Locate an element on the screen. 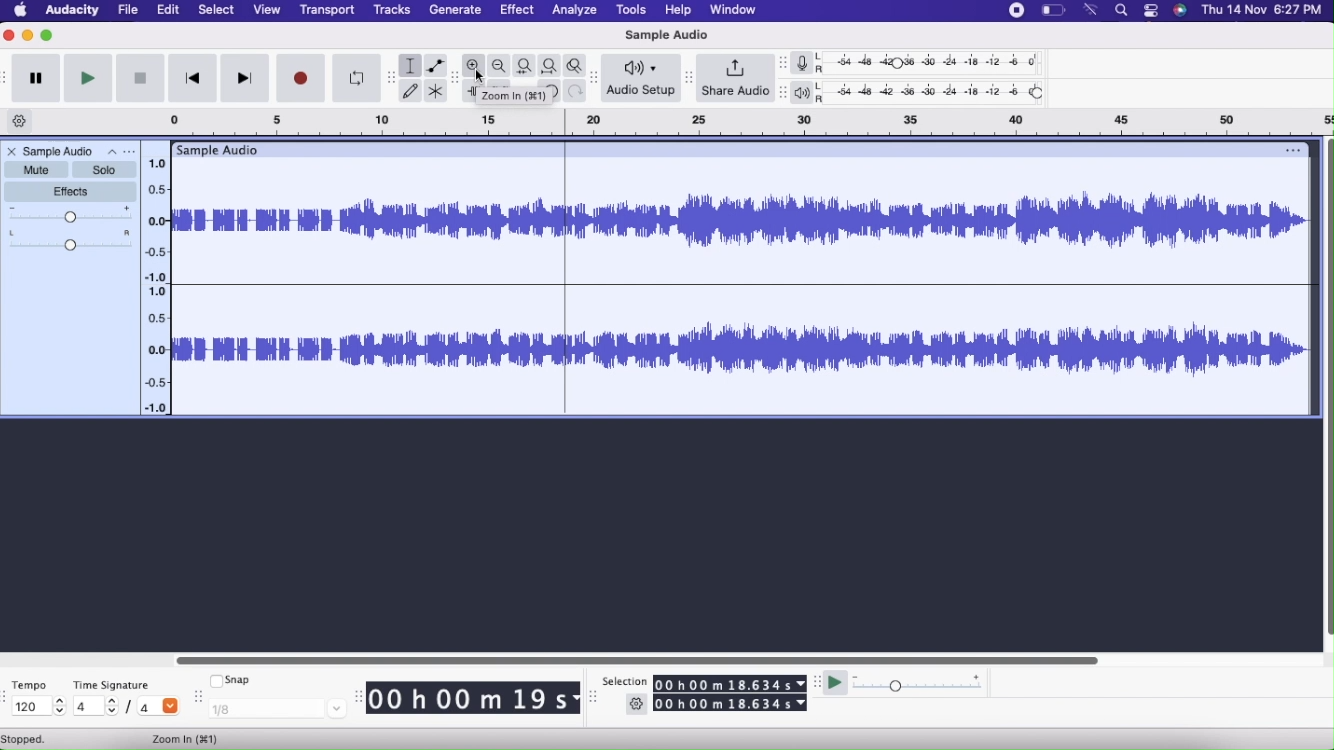  wifi is located at coordinates (1092, 11).